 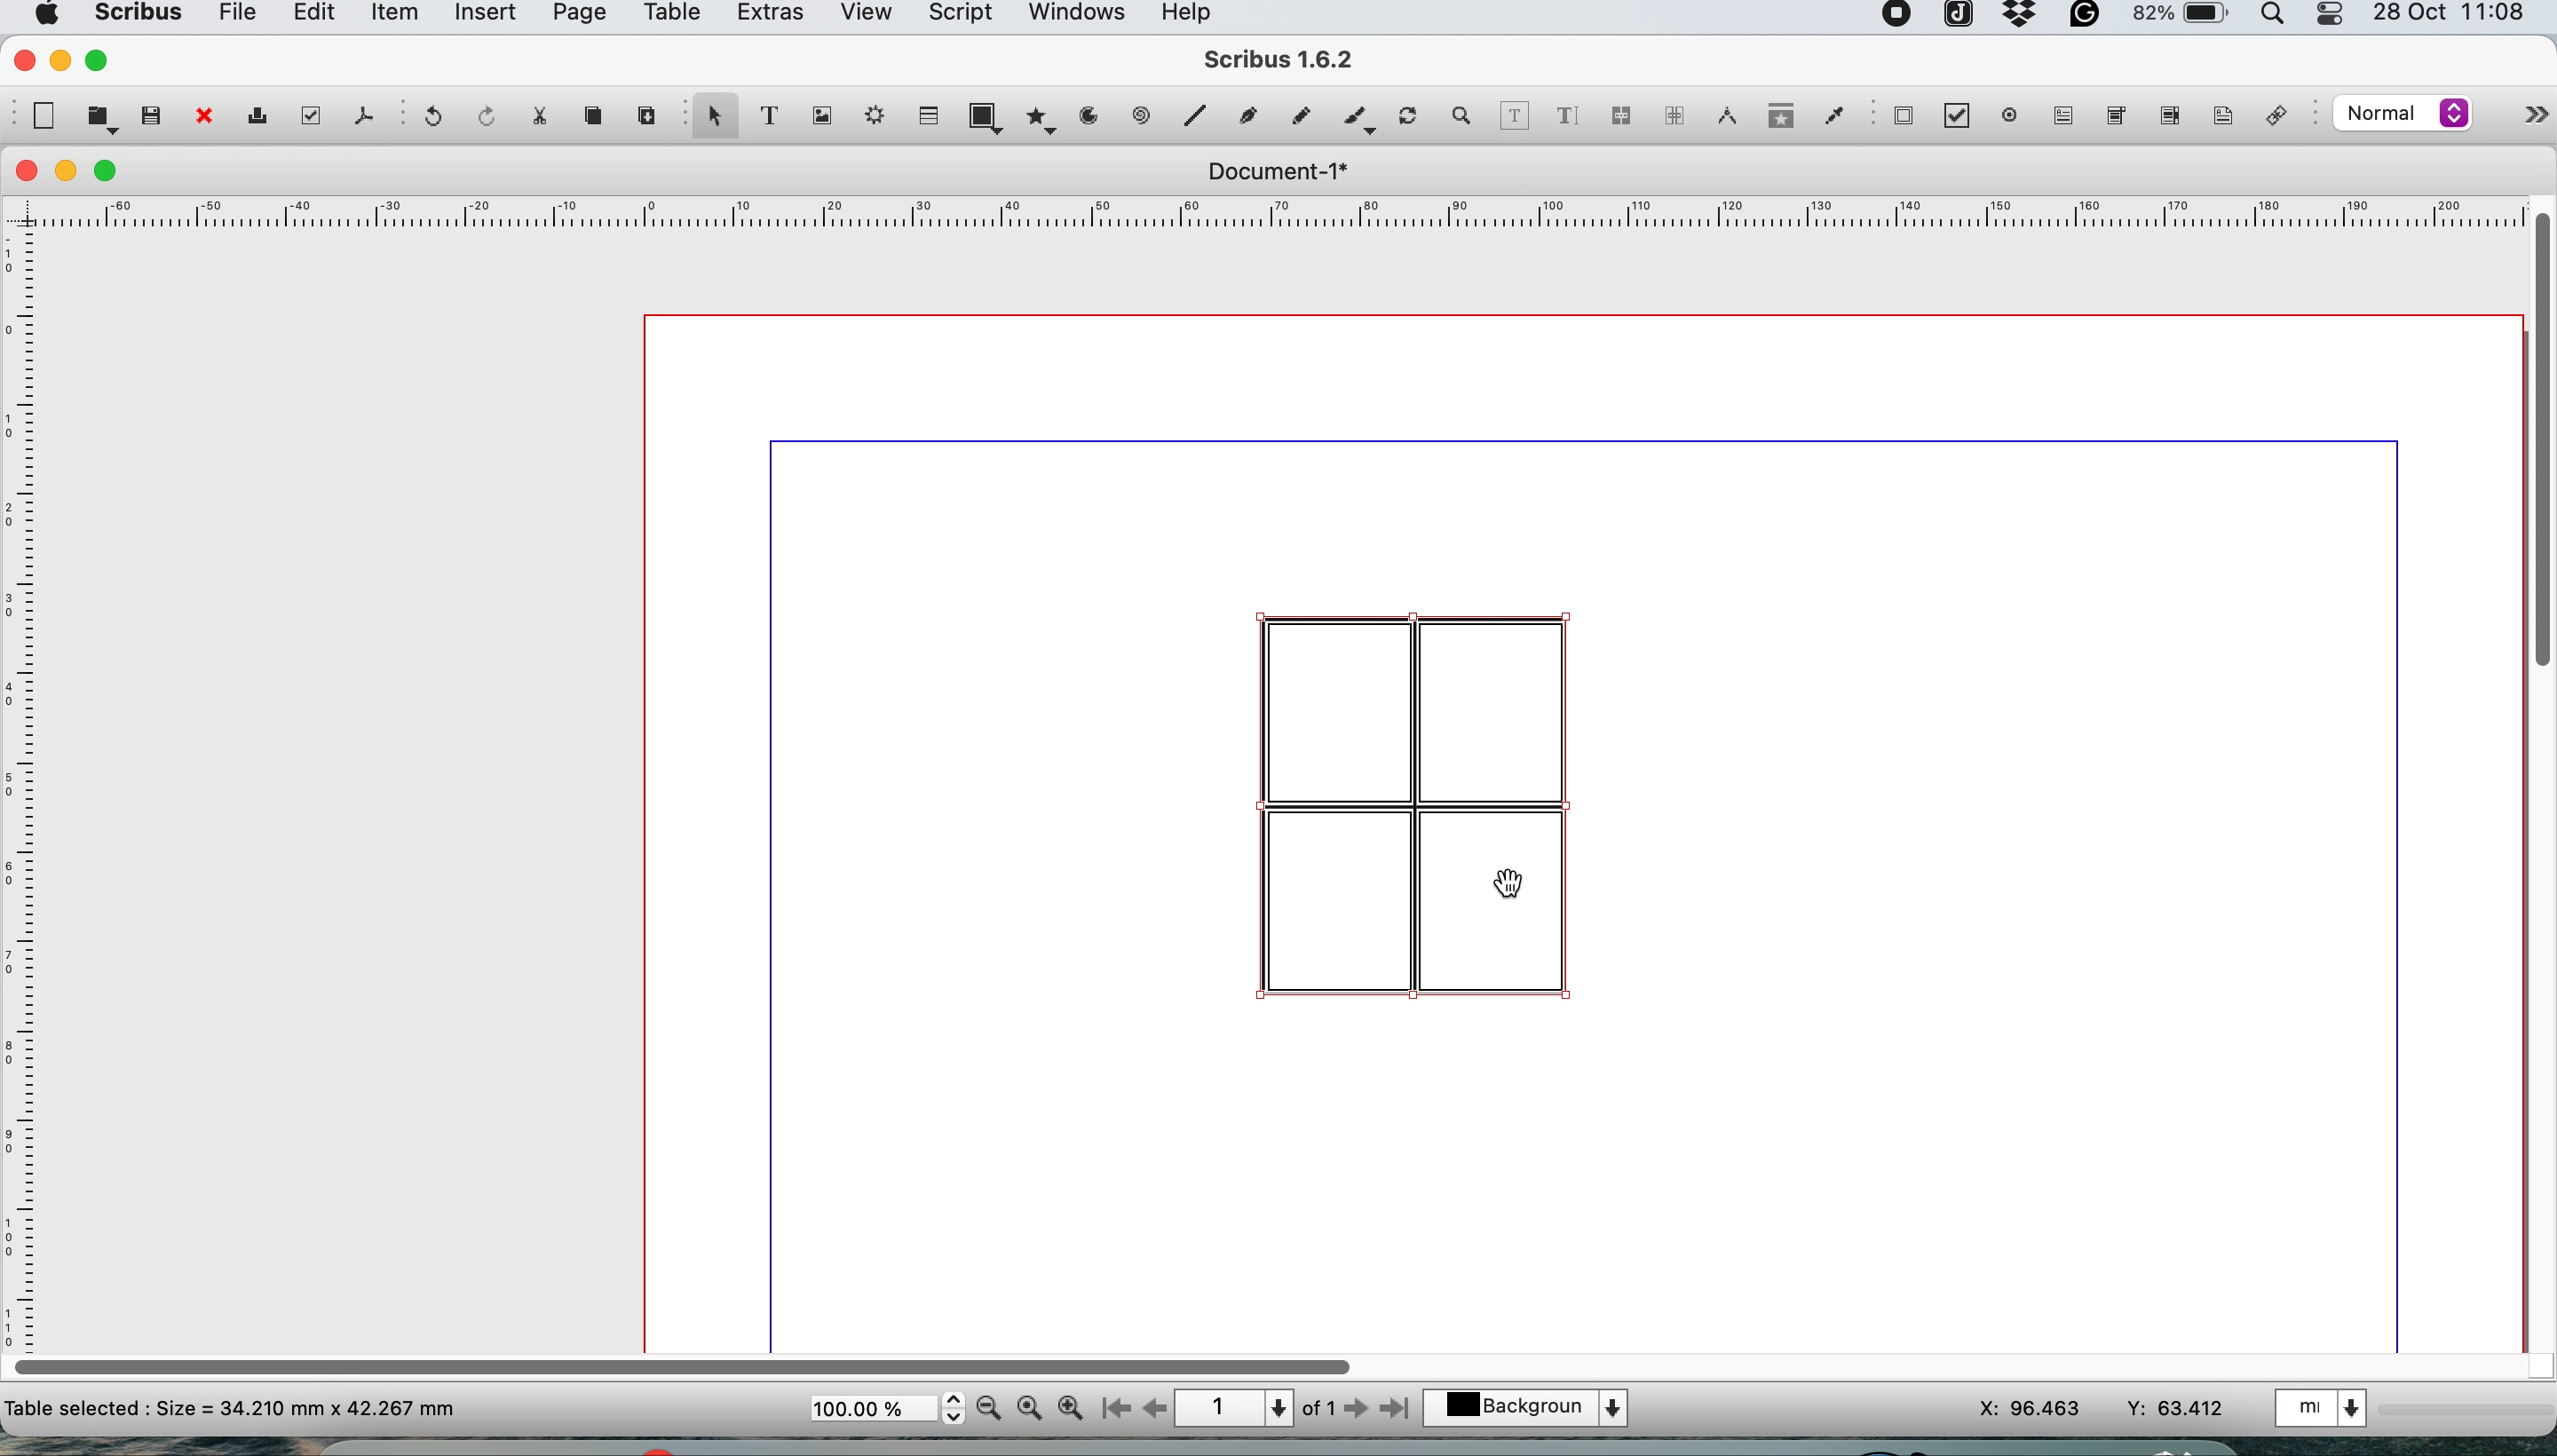 What do you see at coordinates (669, 16) in the screenshot?
I see `table` at bounding box center [669, 16].